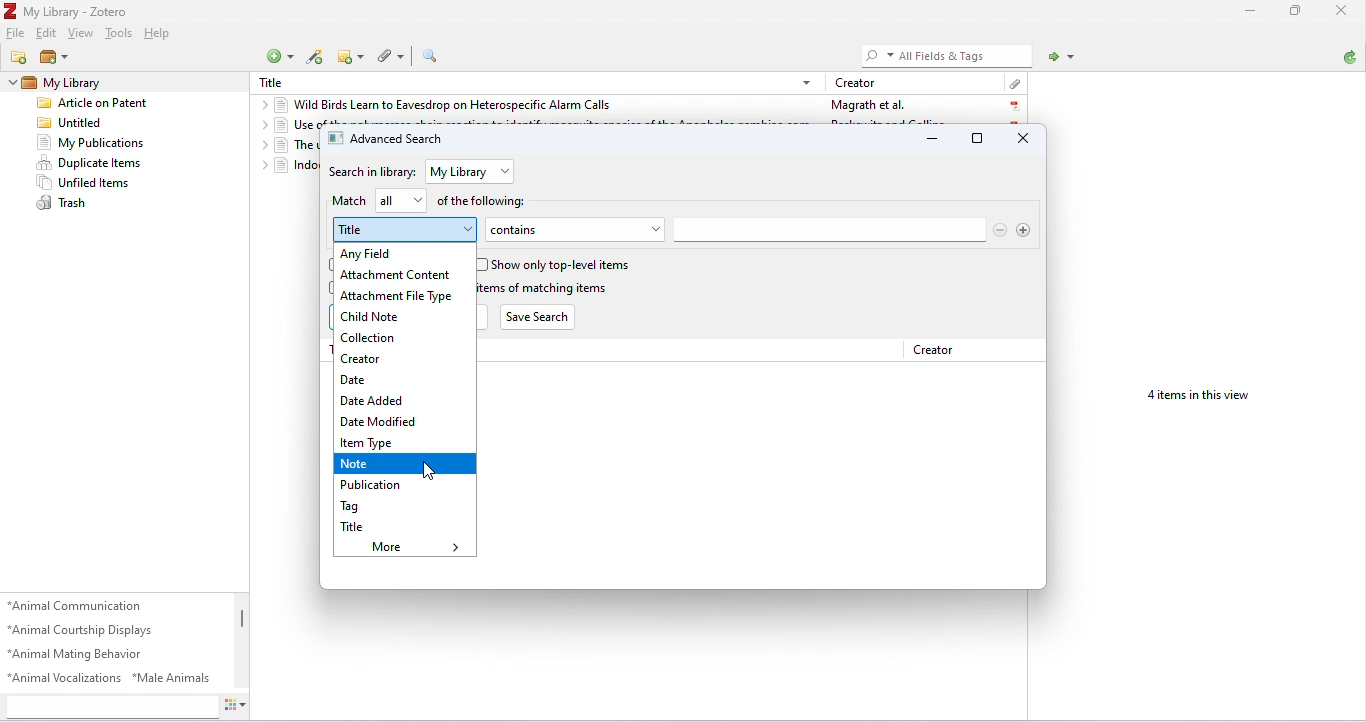 This screenshot has width=1366, height=722. What do you see at coordinates (365, 361) in the screenshot?
I see `creator` at bounding box center [365, 361].